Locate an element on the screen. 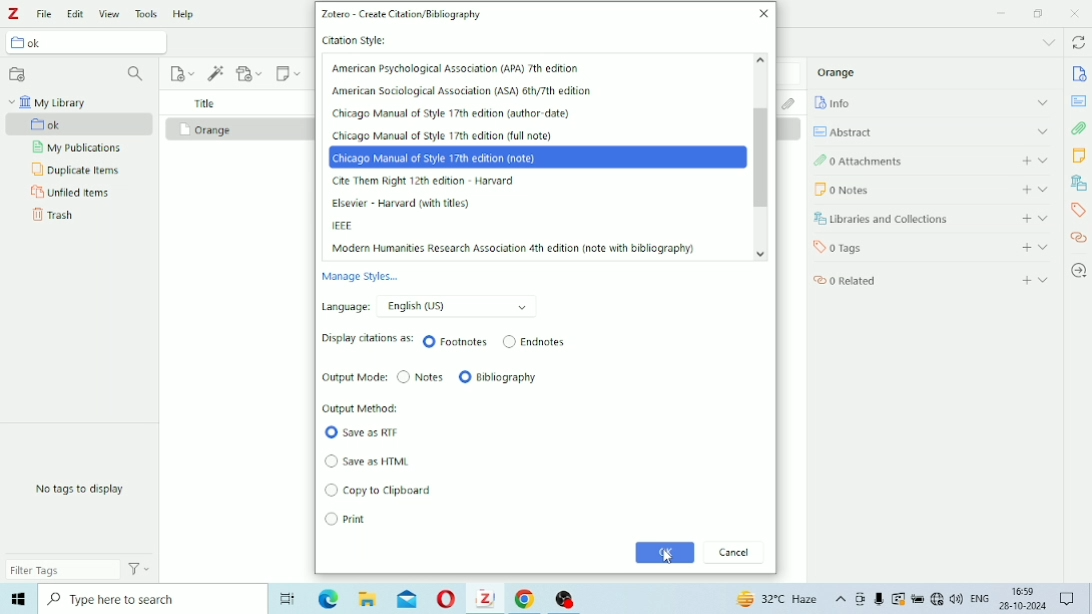 The image size is (1092, 614). Attachments is located at coordinates (1079, 128).